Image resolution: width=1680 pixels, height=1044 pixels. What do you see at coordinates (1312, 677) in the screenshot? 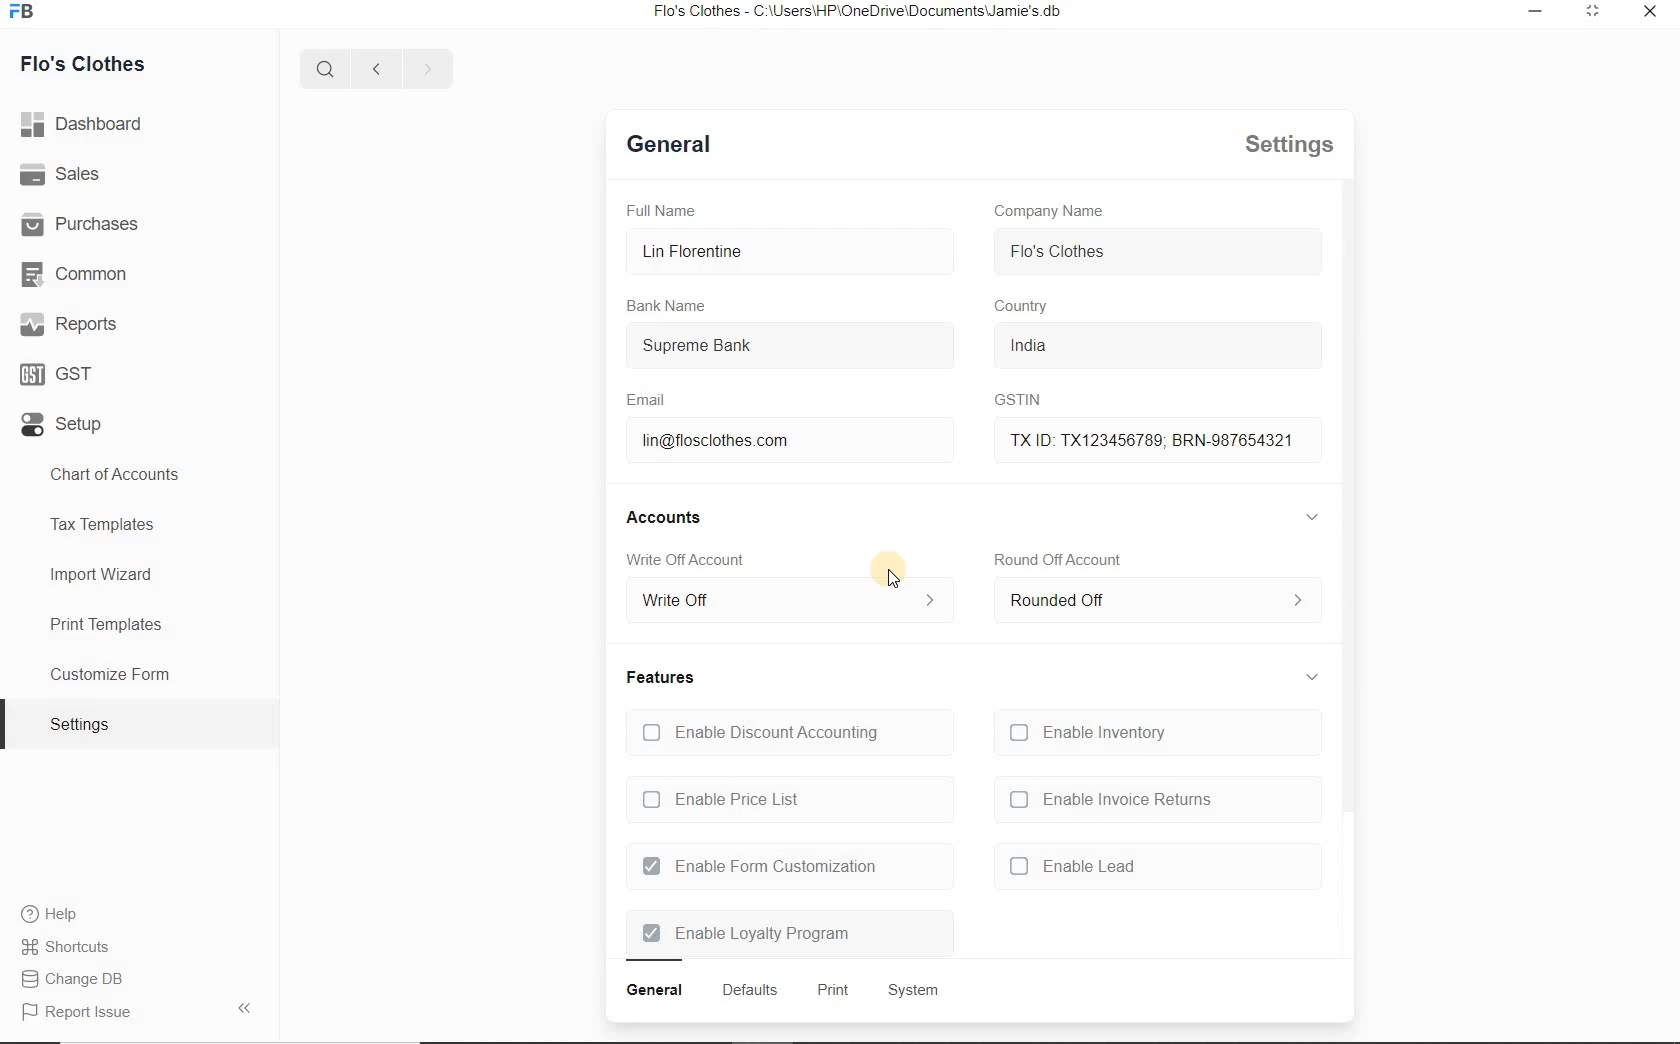
I see `Expand` at bounding box center [1312, 677].